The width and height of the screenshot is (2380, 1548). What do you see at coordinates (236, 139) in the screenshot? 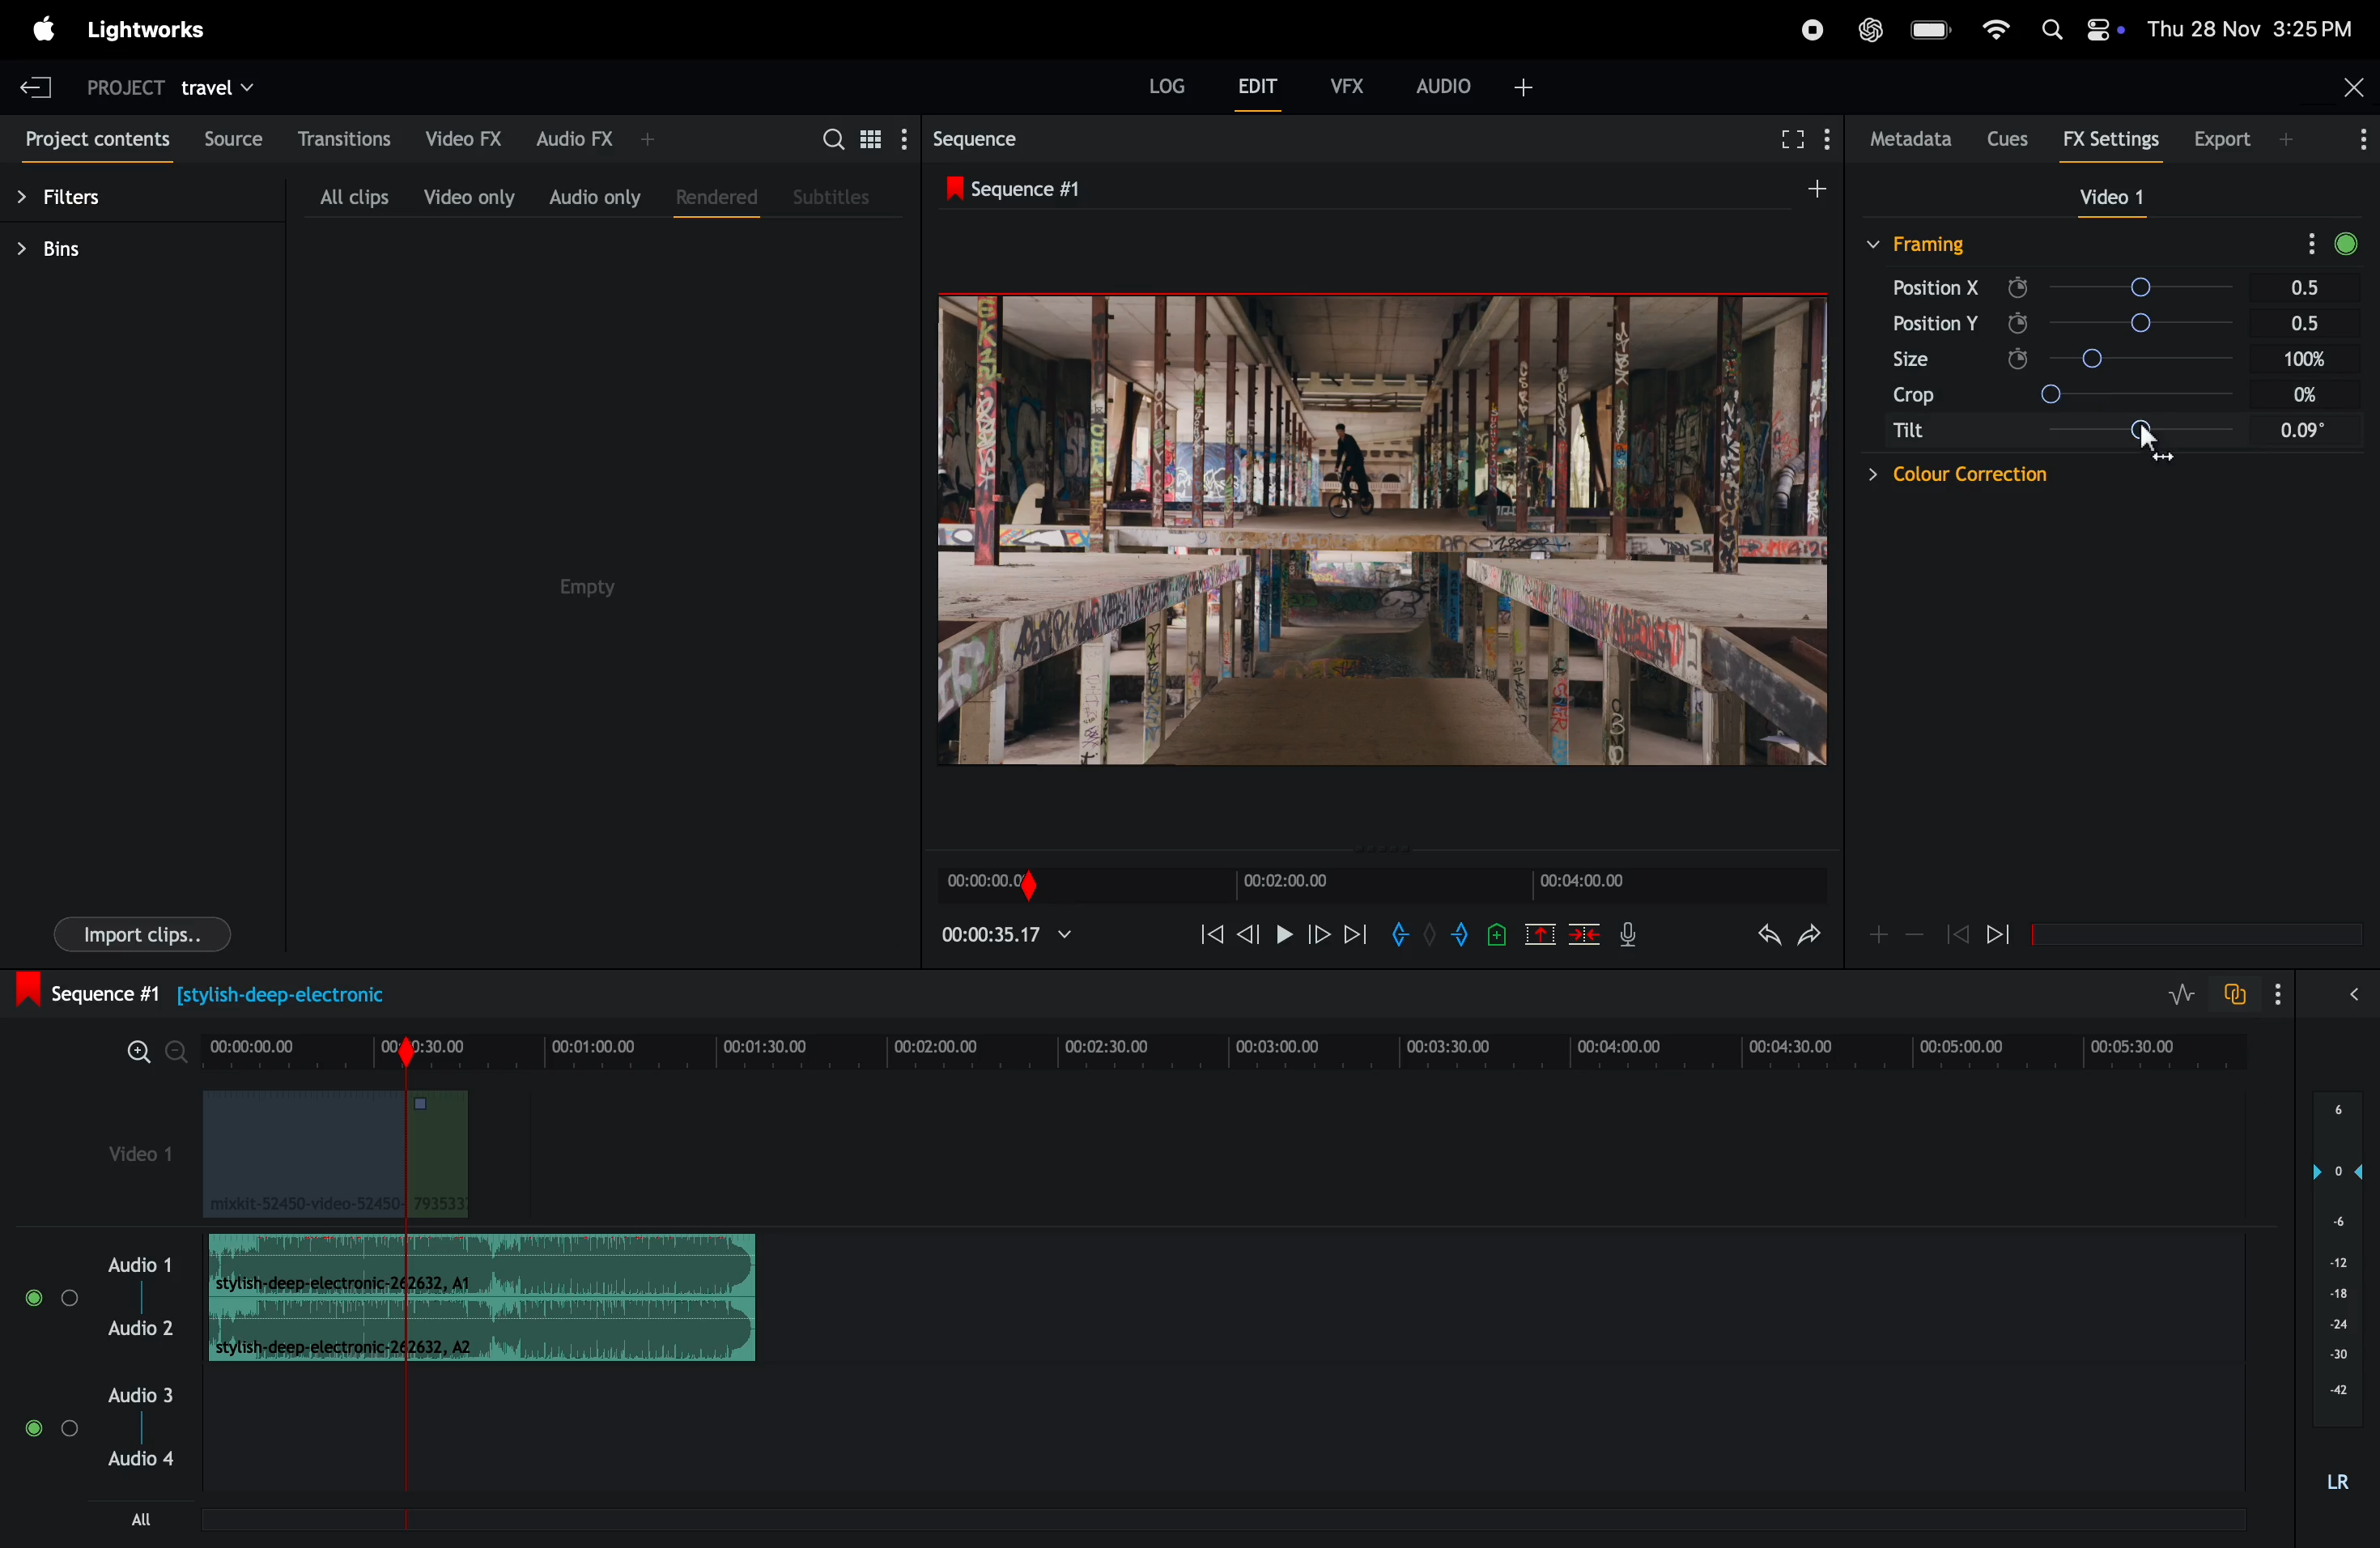
I see `sources` at bounding box center [236, 139].